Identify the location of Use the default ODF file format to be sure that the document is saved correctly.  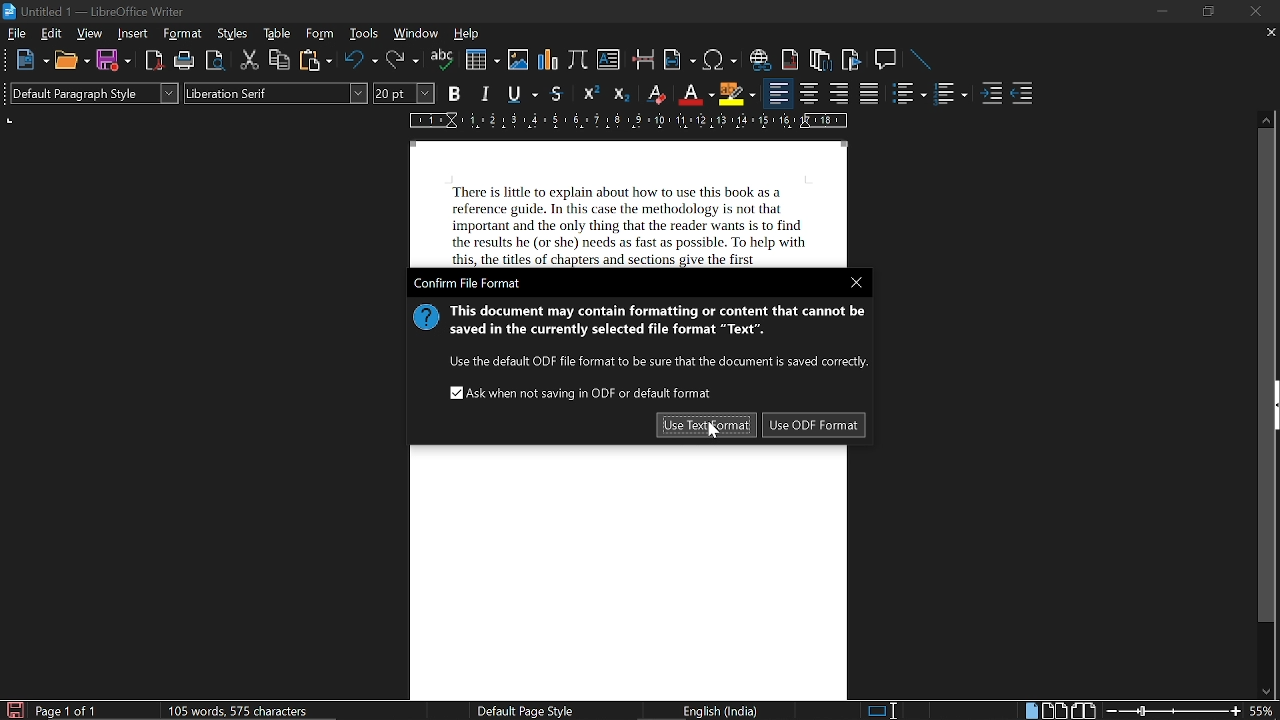
(655, 363).